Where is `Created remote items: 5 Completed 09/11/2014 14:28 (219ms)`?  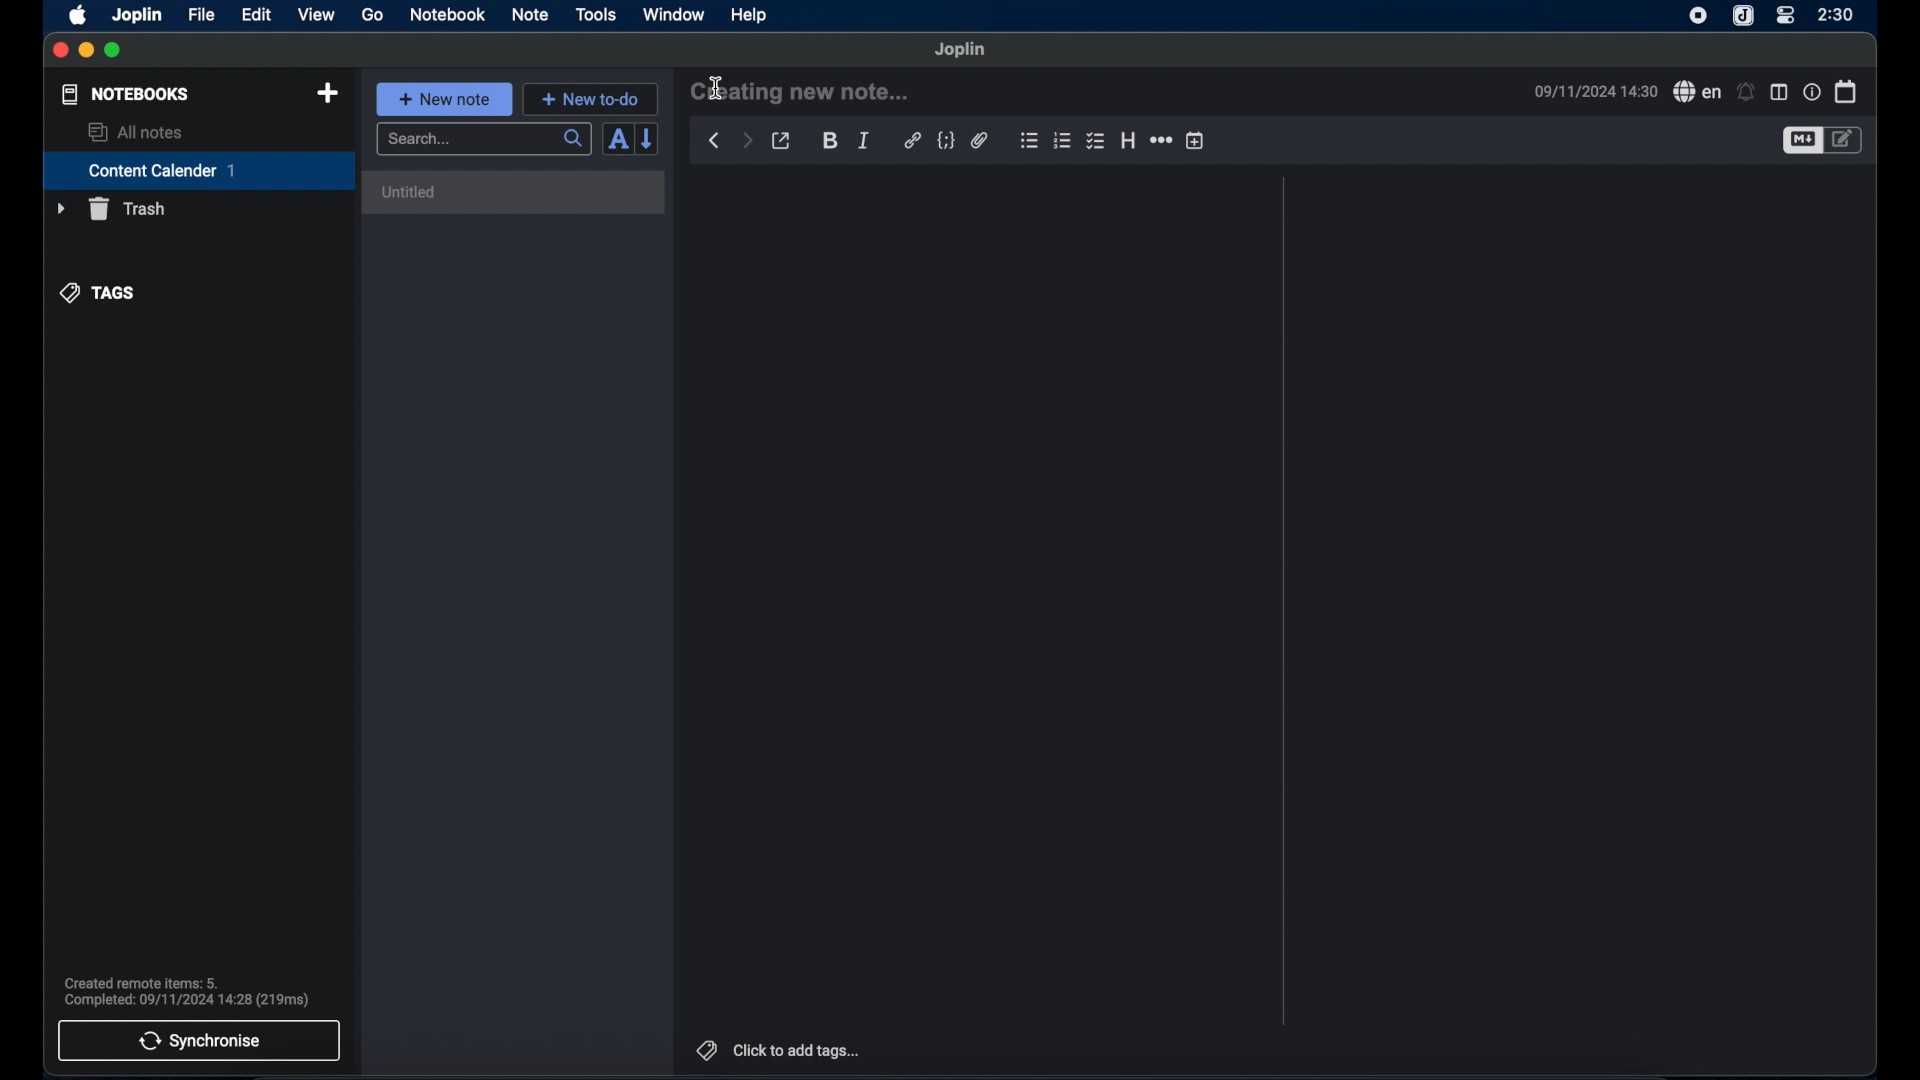 Created remote items: 5 Completed 09/11/2014 14:28 (219ms) is located at coordinates (188, 989).